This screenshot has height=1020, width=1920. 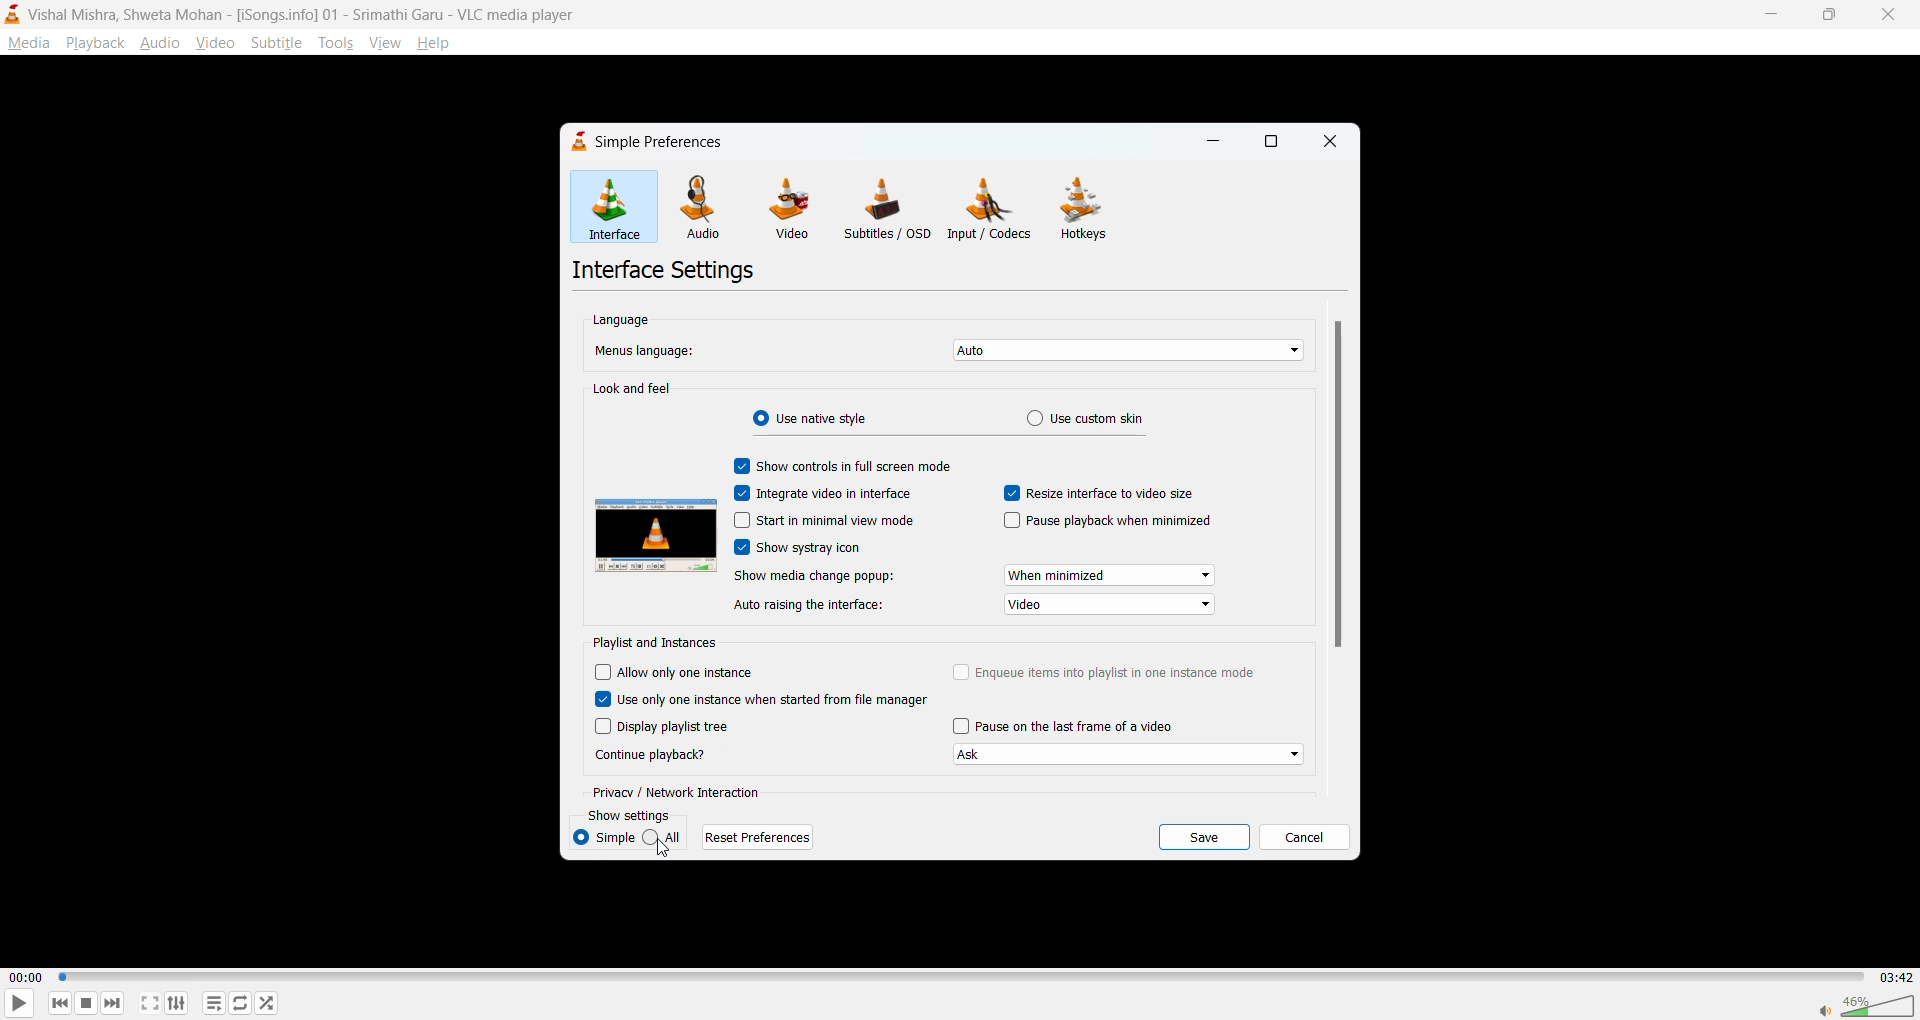 I want to click on pause playback when minimized, so click(x=1113, y=522).